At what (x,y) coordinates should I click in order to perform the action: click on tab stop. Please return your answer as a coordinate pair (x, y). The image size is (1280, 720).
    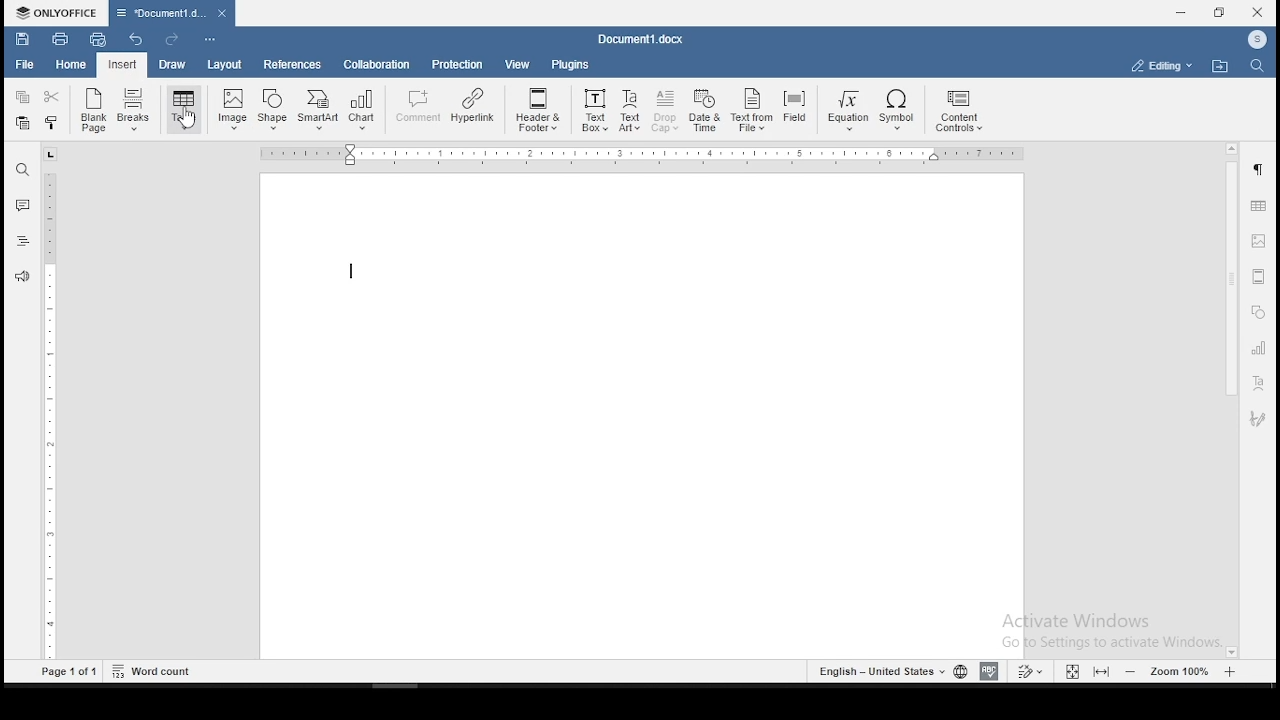
    Looking at the image, I should click on (51, 154).